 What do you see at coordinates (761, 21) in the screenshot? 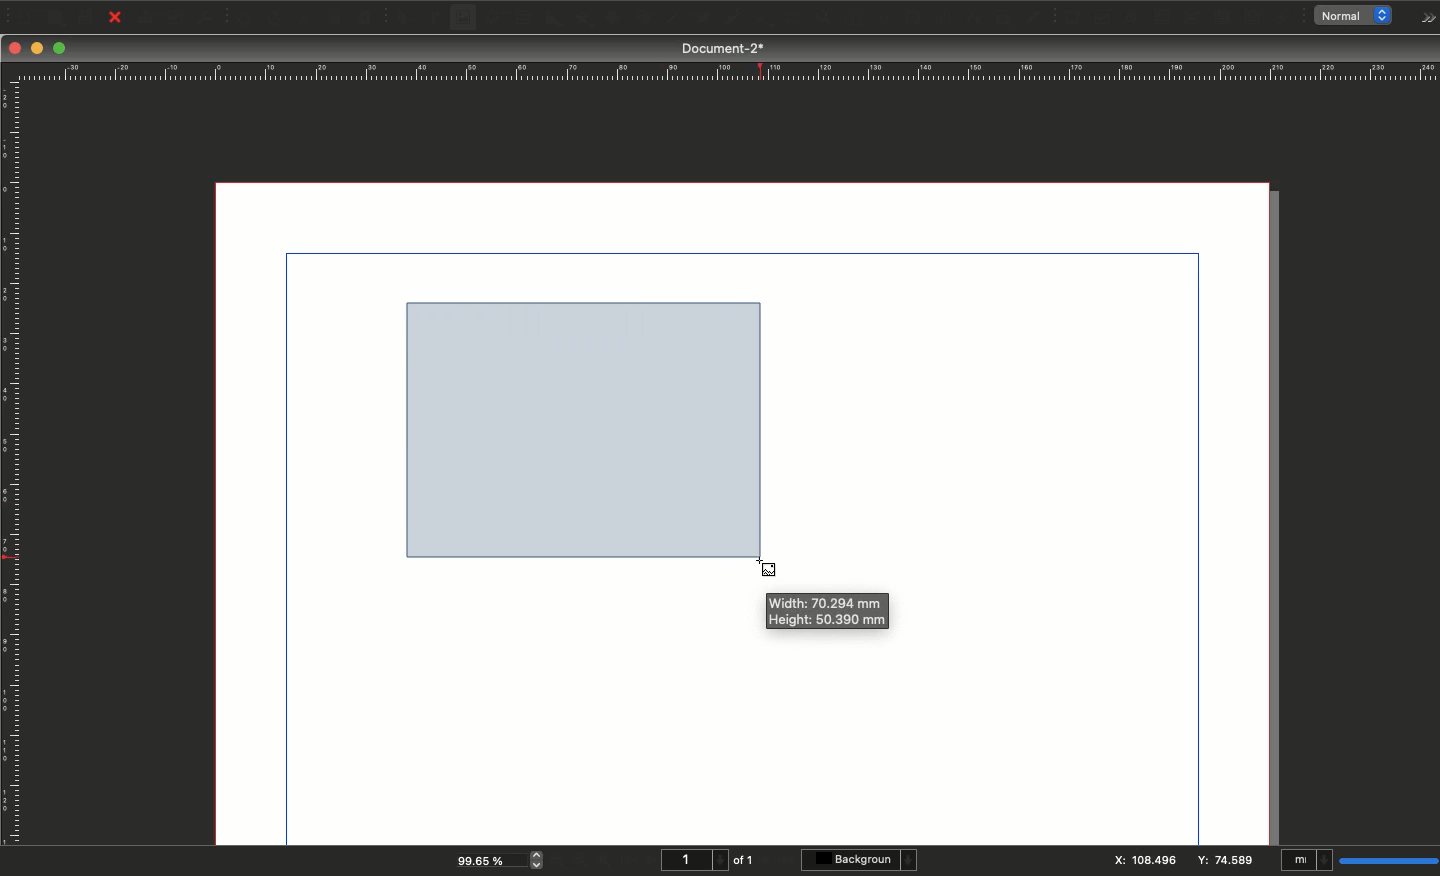
I see `Rotate item` at bounding box center [761, 21].